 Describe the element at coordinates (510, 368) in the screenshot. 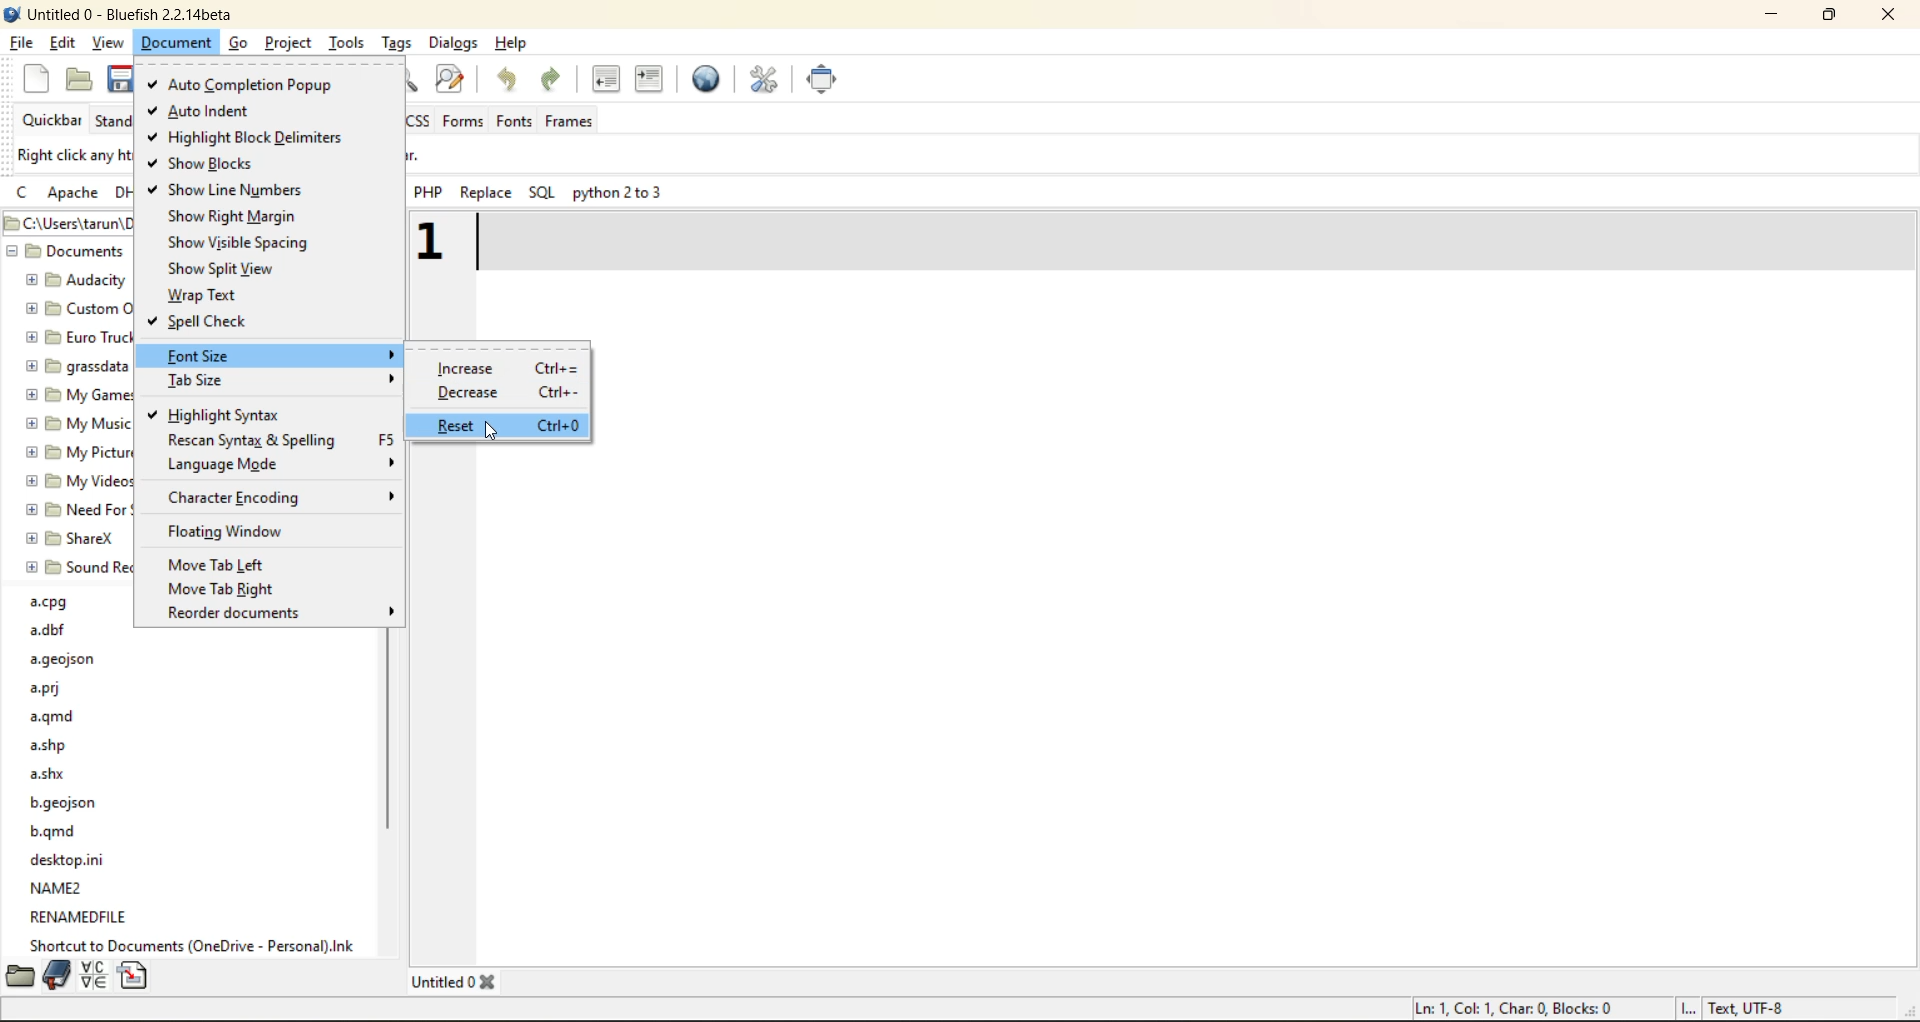

I see `increase` at that location.